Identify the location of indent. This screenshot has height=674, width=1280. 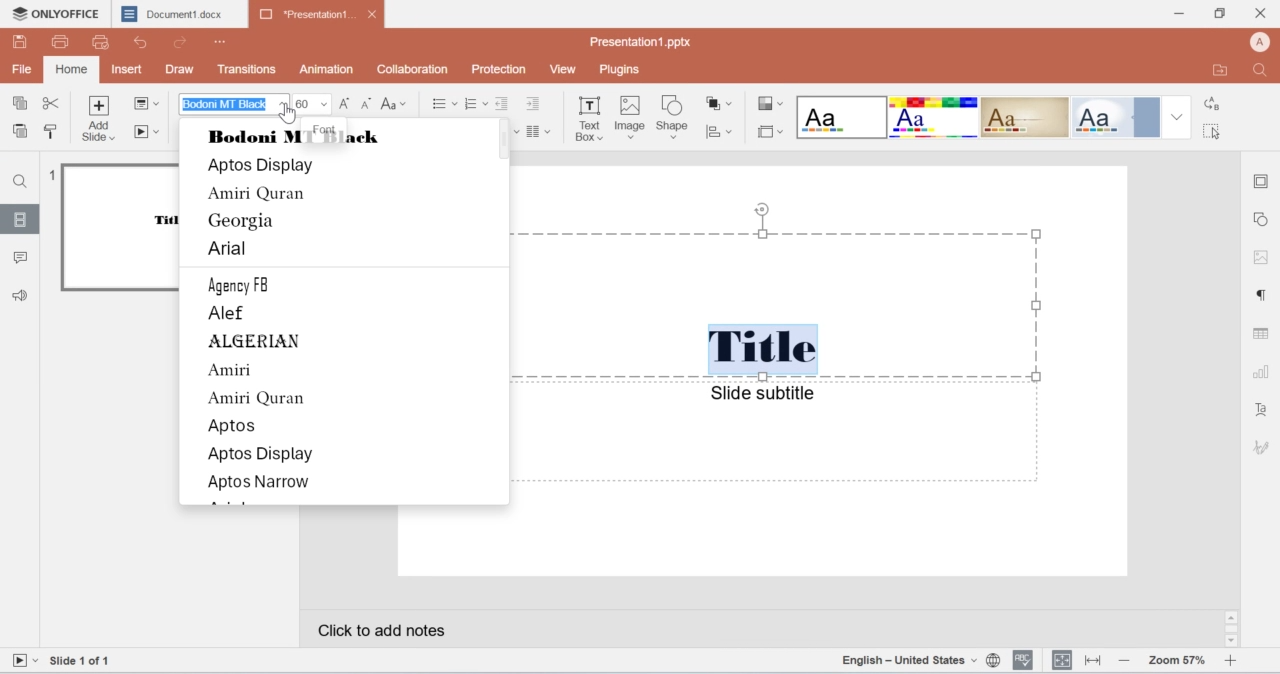
(504, 104).